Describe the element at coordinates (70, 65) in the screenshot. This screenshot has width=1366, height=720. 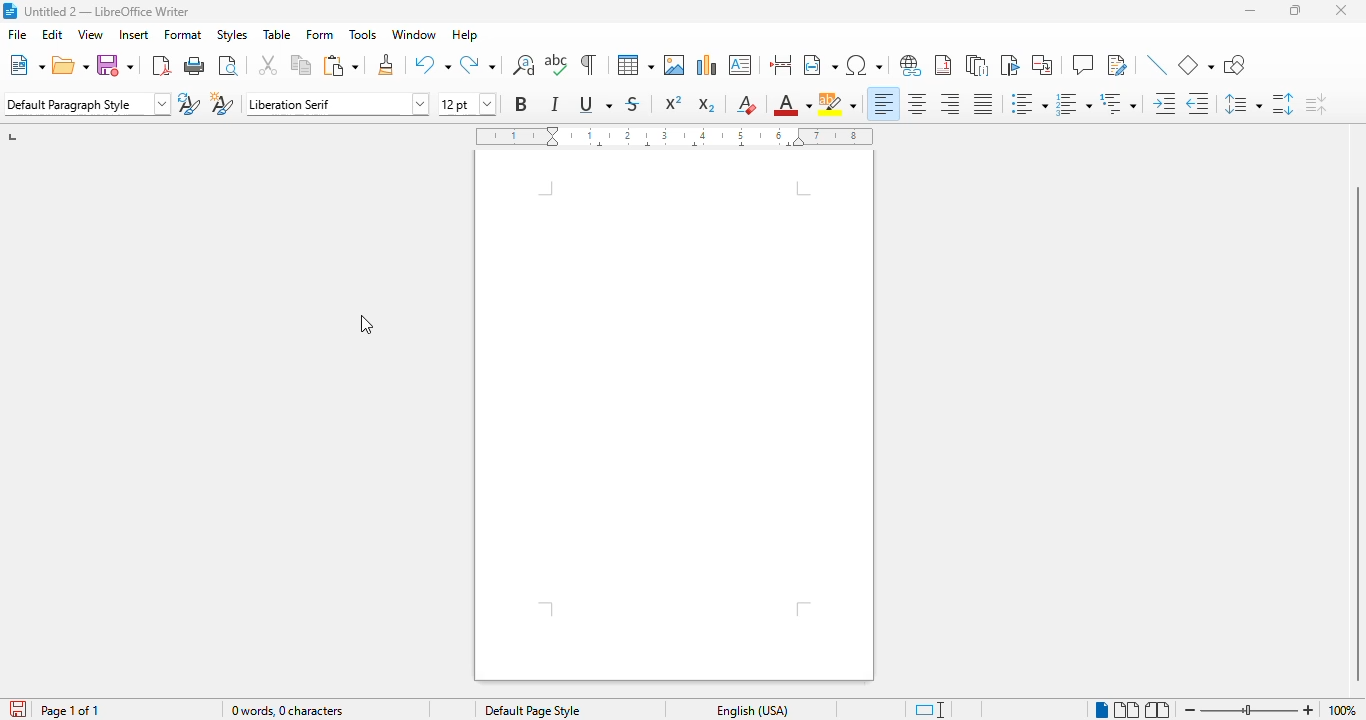
I see `open` at that location.